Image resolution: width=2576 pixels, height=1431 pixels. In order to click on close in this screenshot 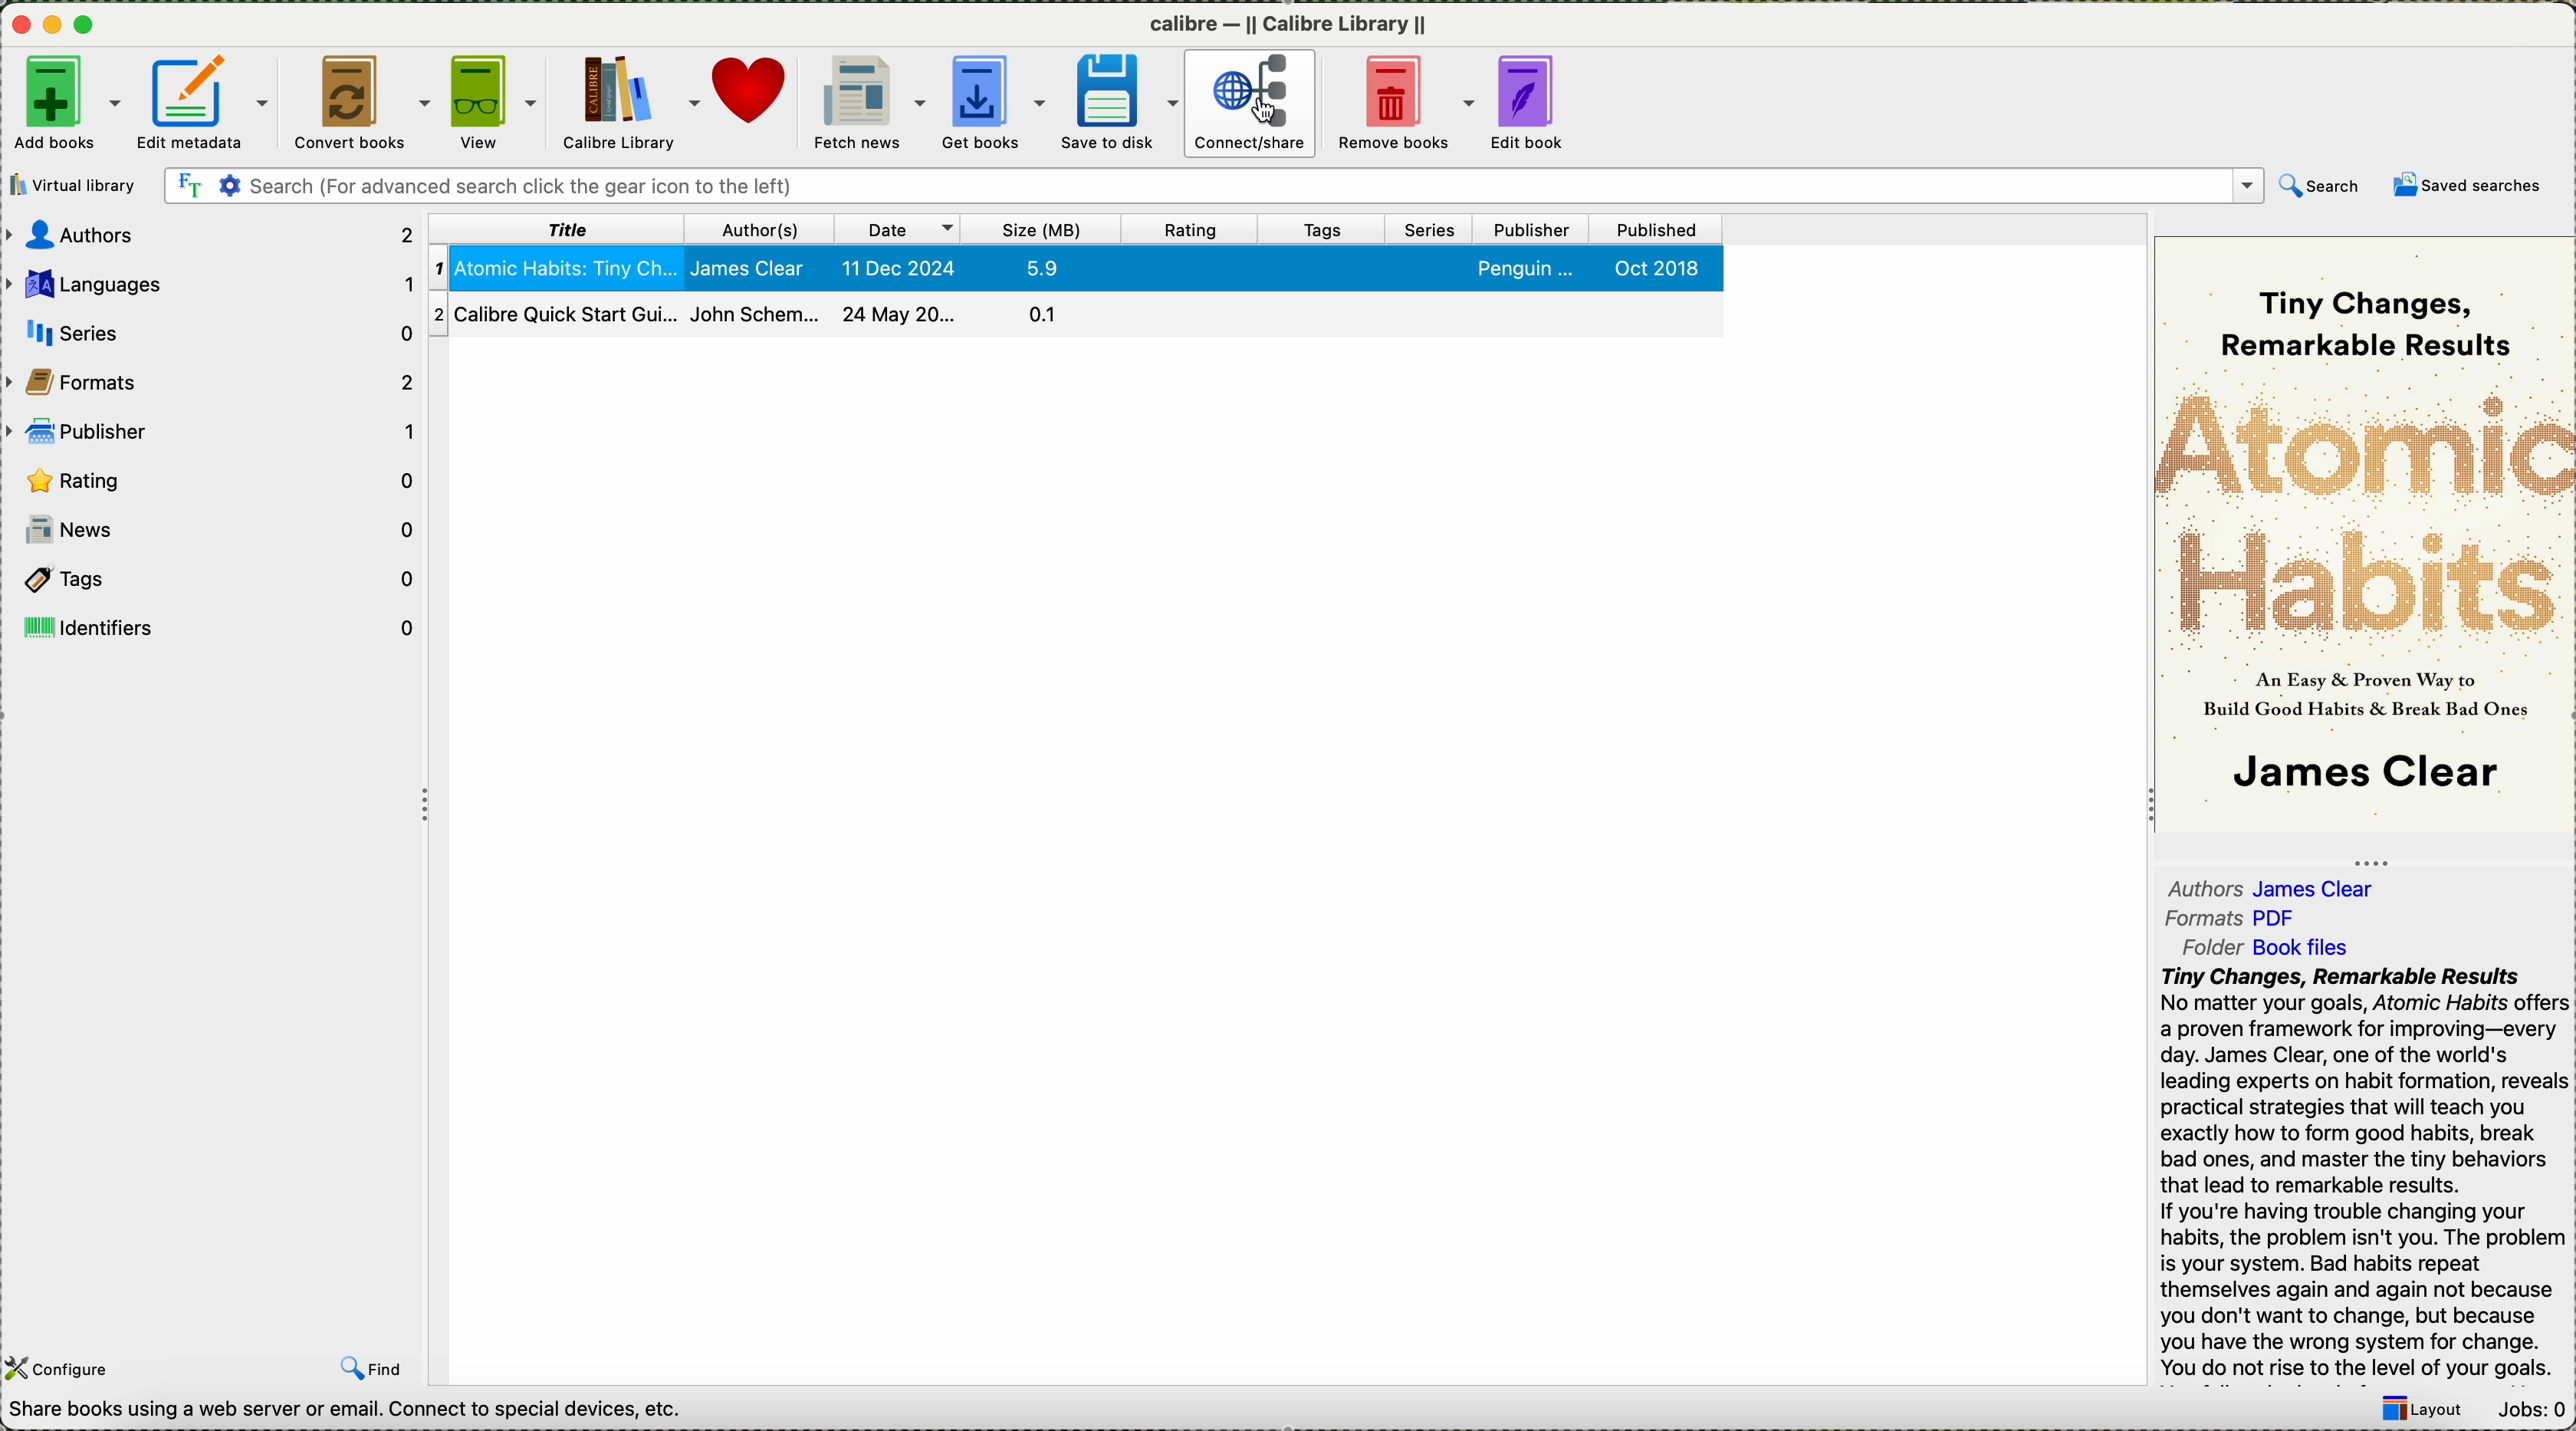, I will do `click(24, 27)`.